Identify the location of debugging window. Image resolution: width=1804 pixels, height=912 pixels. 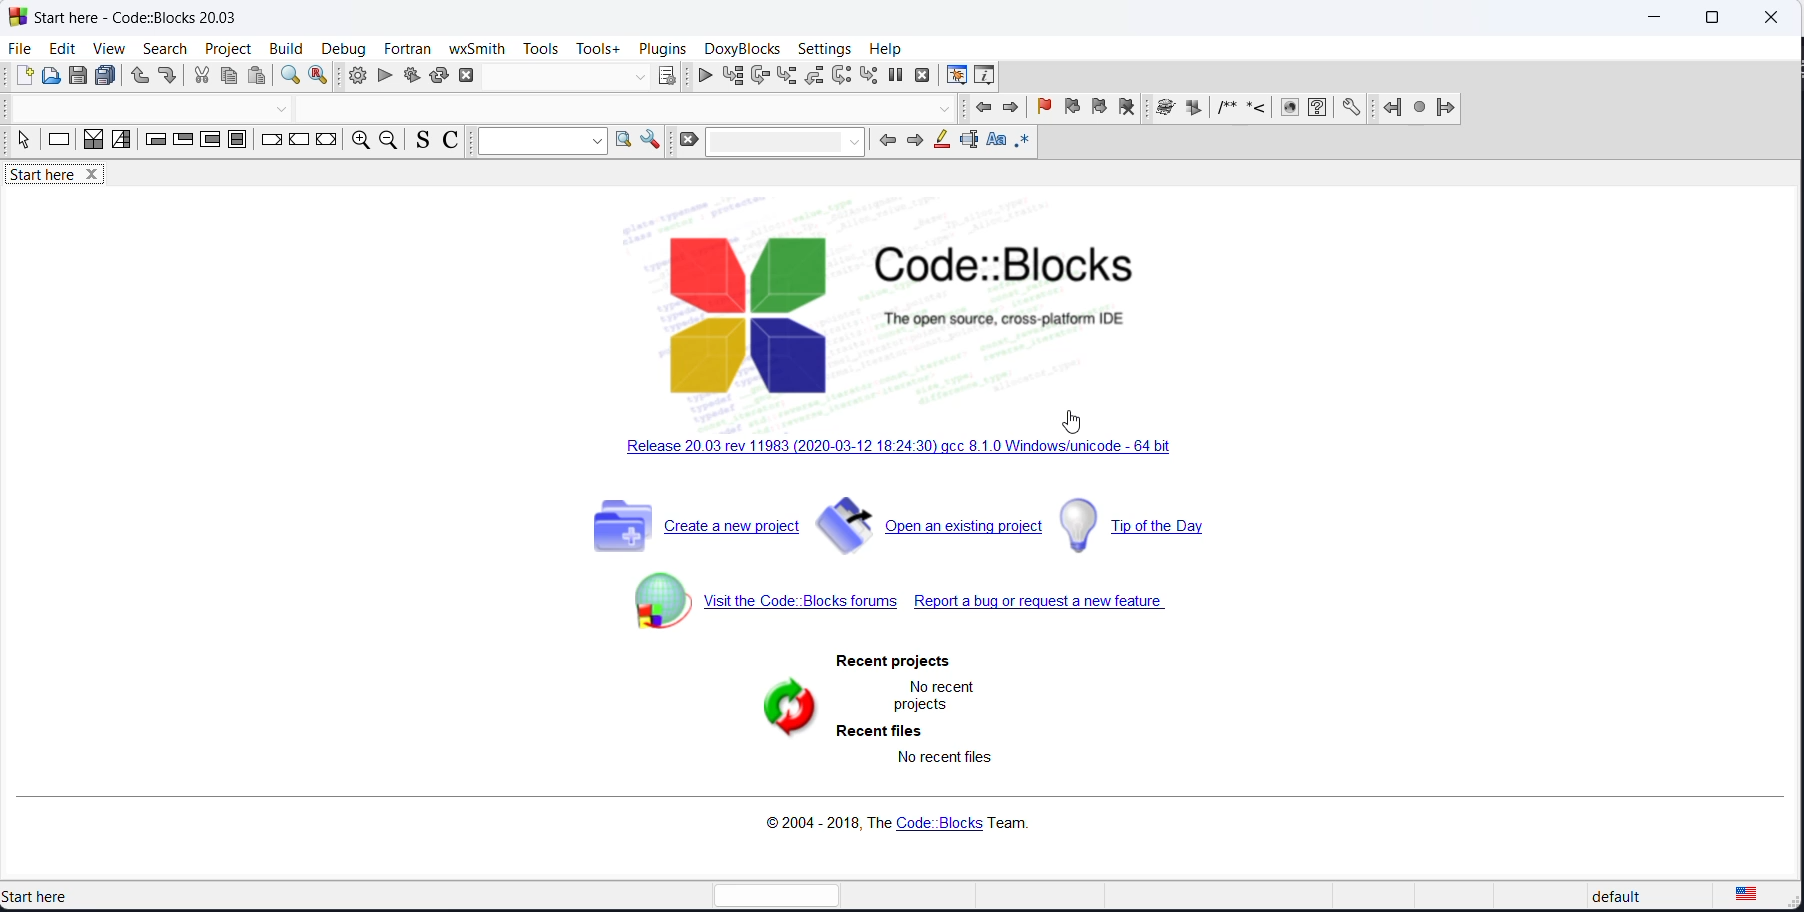
(956, 74).